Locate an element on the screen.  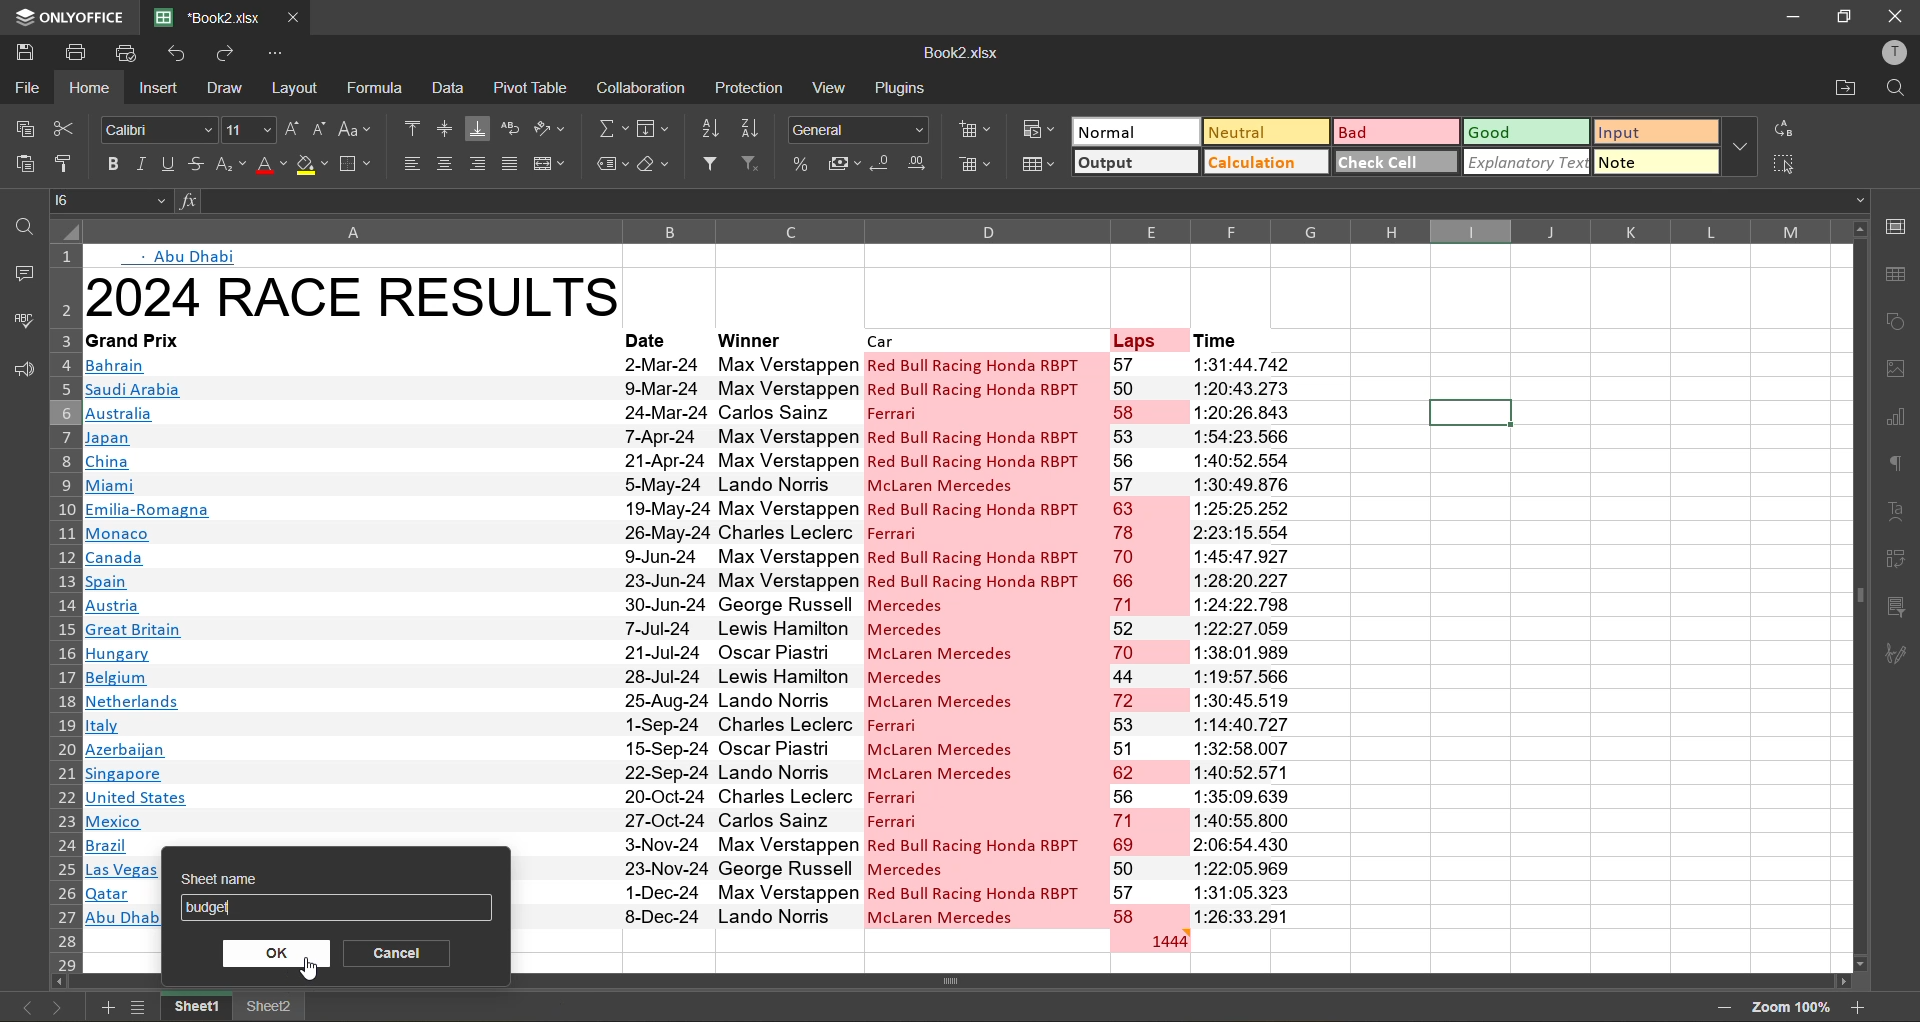
borders is located at coordinates (358, 163).